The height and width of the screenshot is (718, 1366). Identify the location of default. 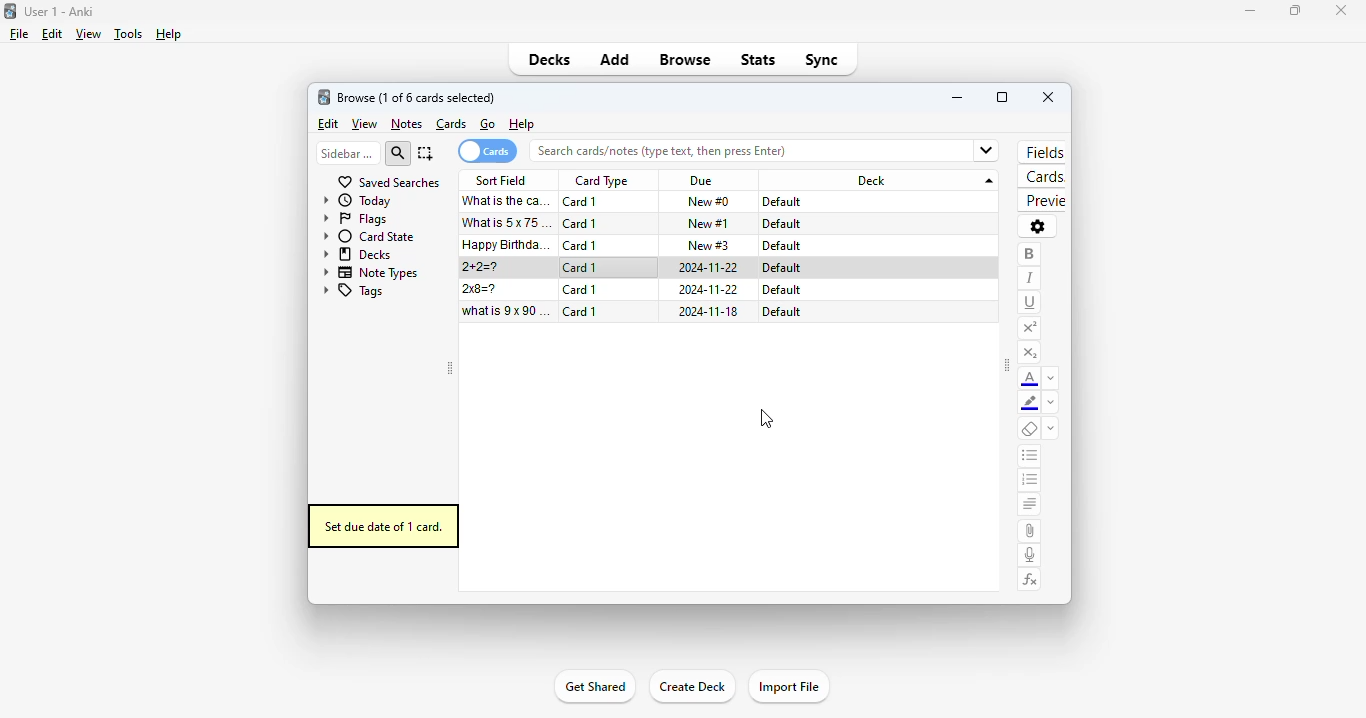
(781, 224).